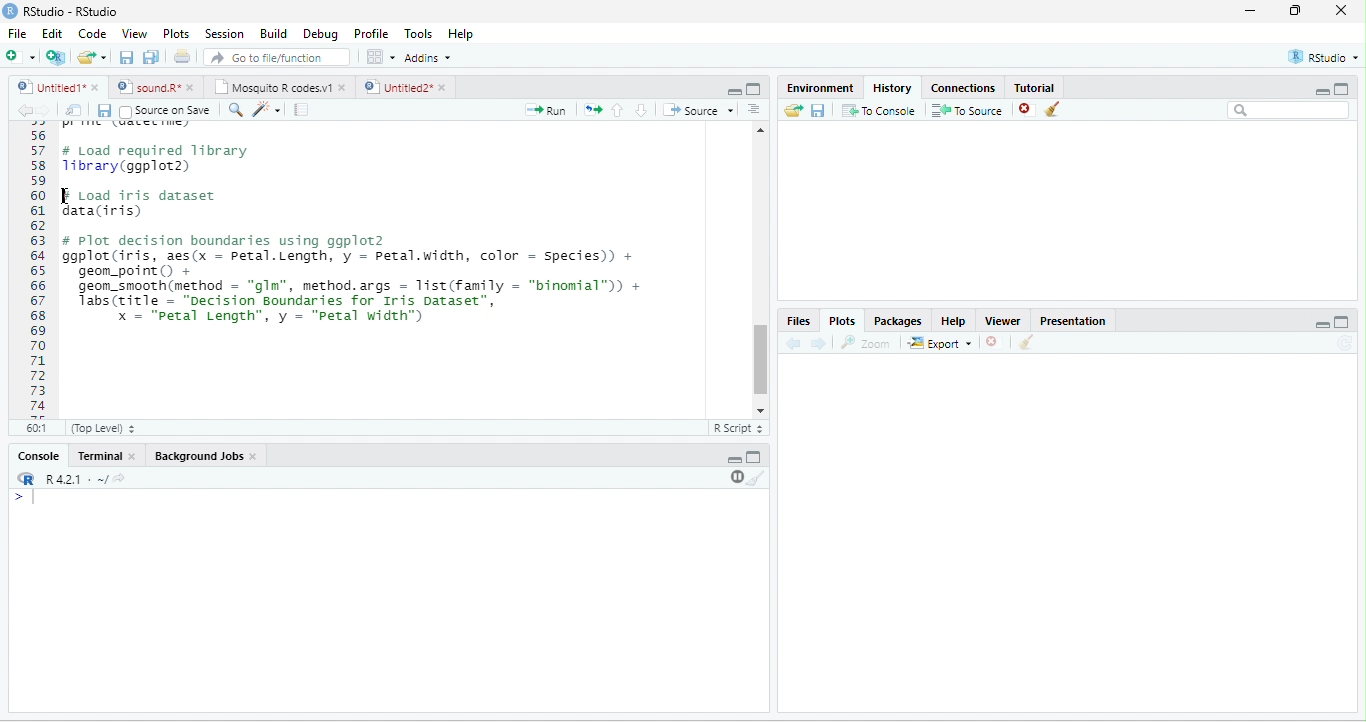 This screenshot has height=722, width=1366. Describe the element at coordinates (898, 322) in the screenshot. I see `Packages` at that location.